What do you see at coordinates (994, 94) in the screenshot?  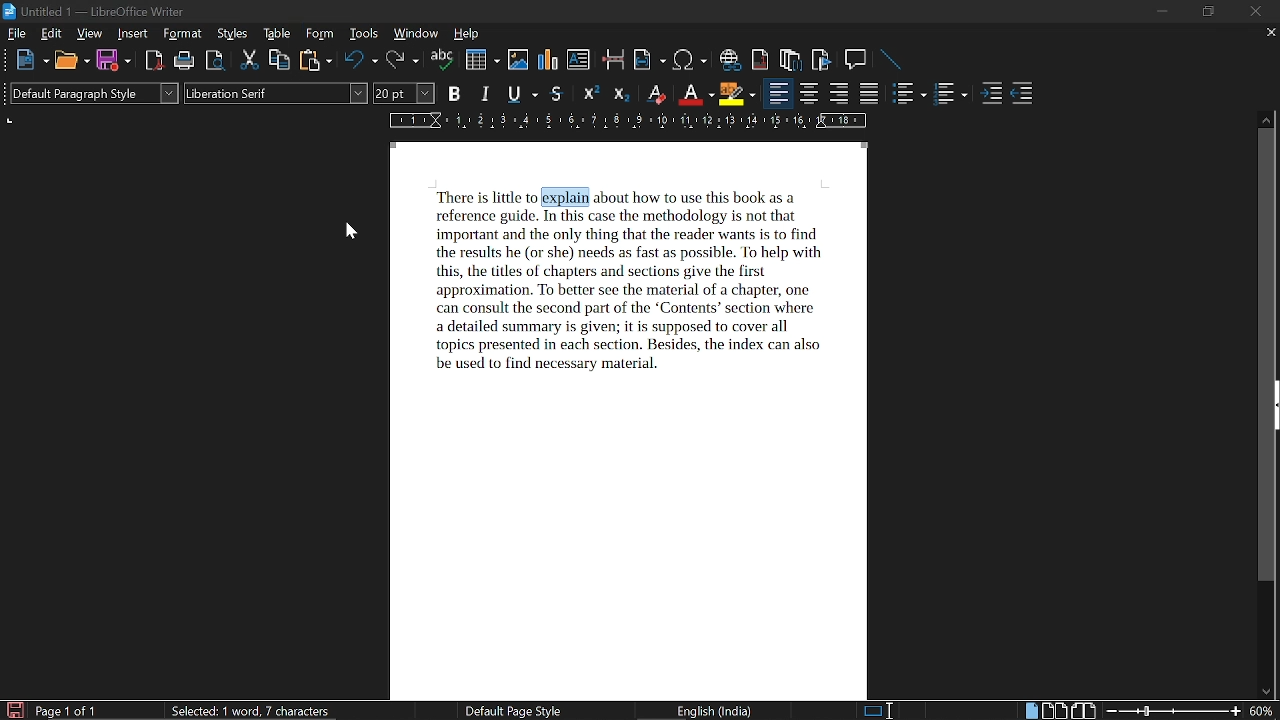 I see `increase indent` at bounding box center [994, 94].